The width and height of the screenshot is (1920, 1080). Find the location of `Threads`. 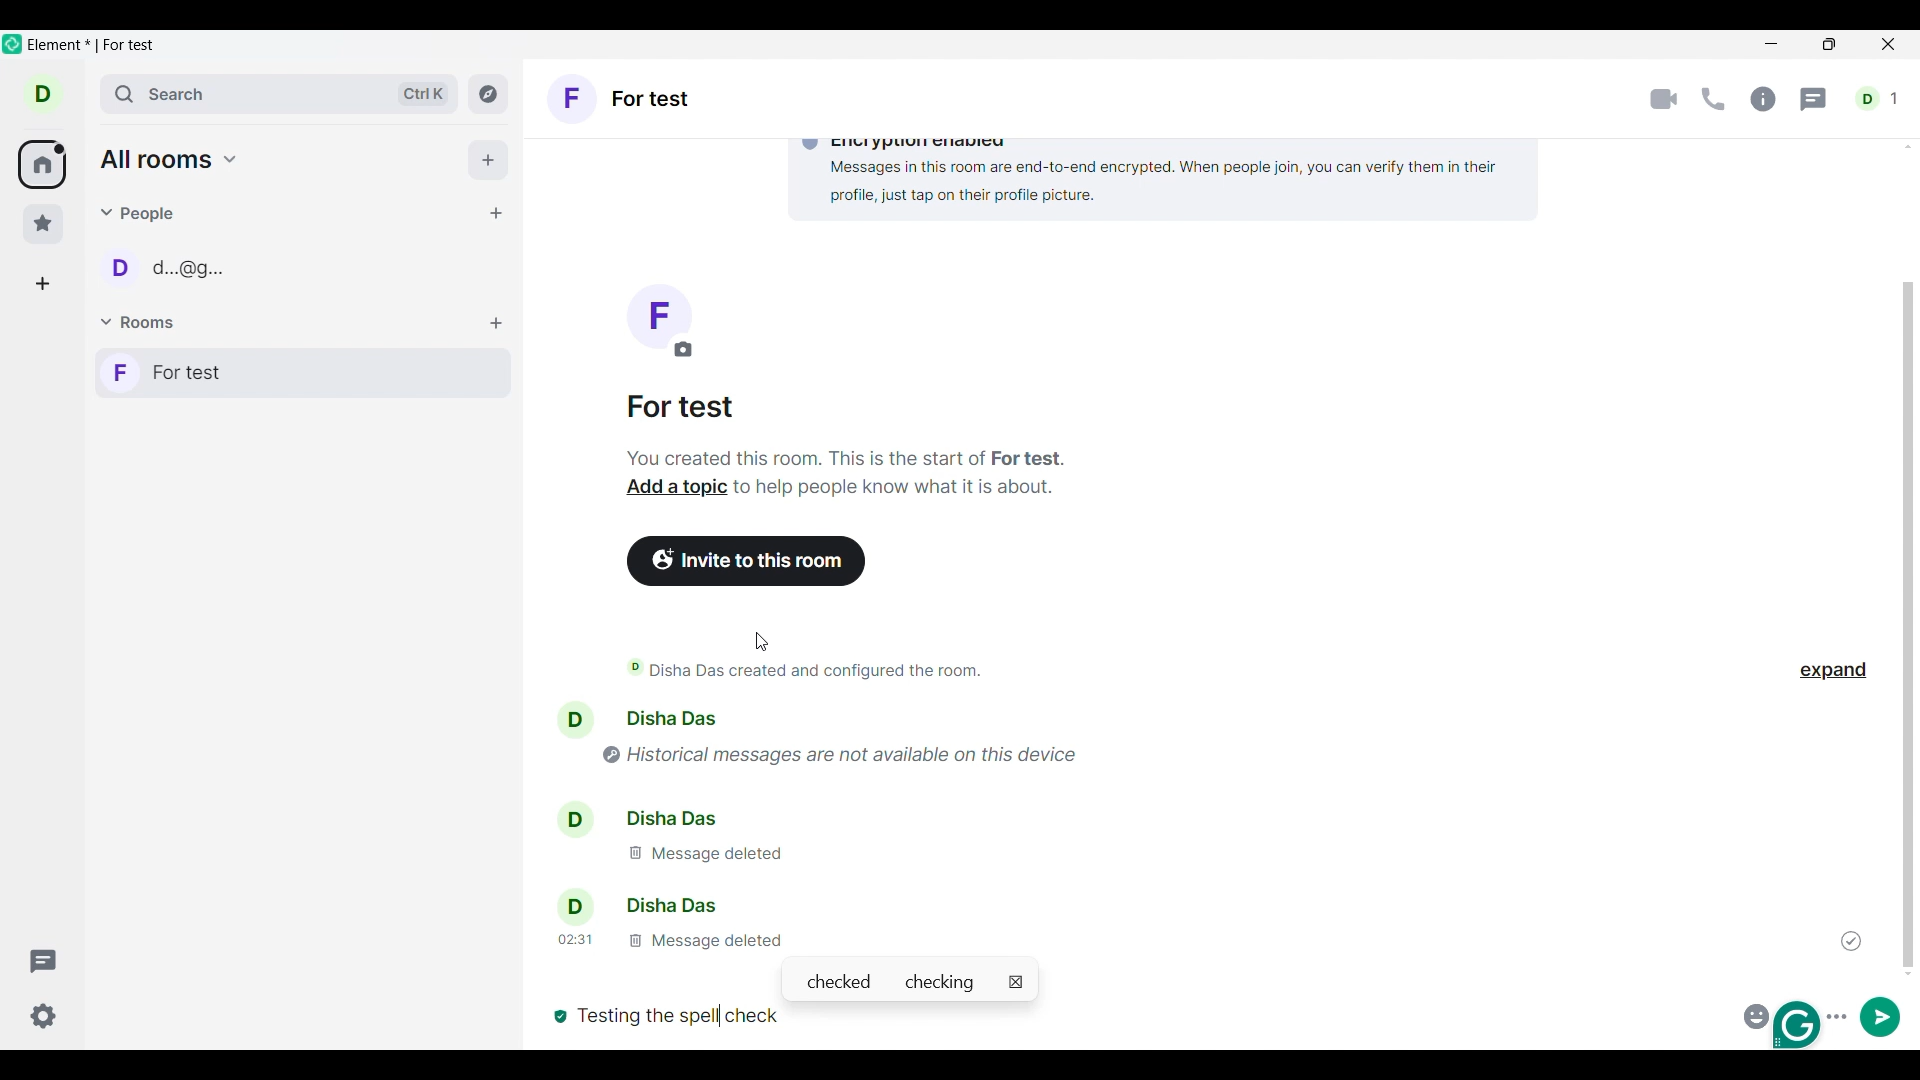

Threads is located at coordinates (1815, 100).